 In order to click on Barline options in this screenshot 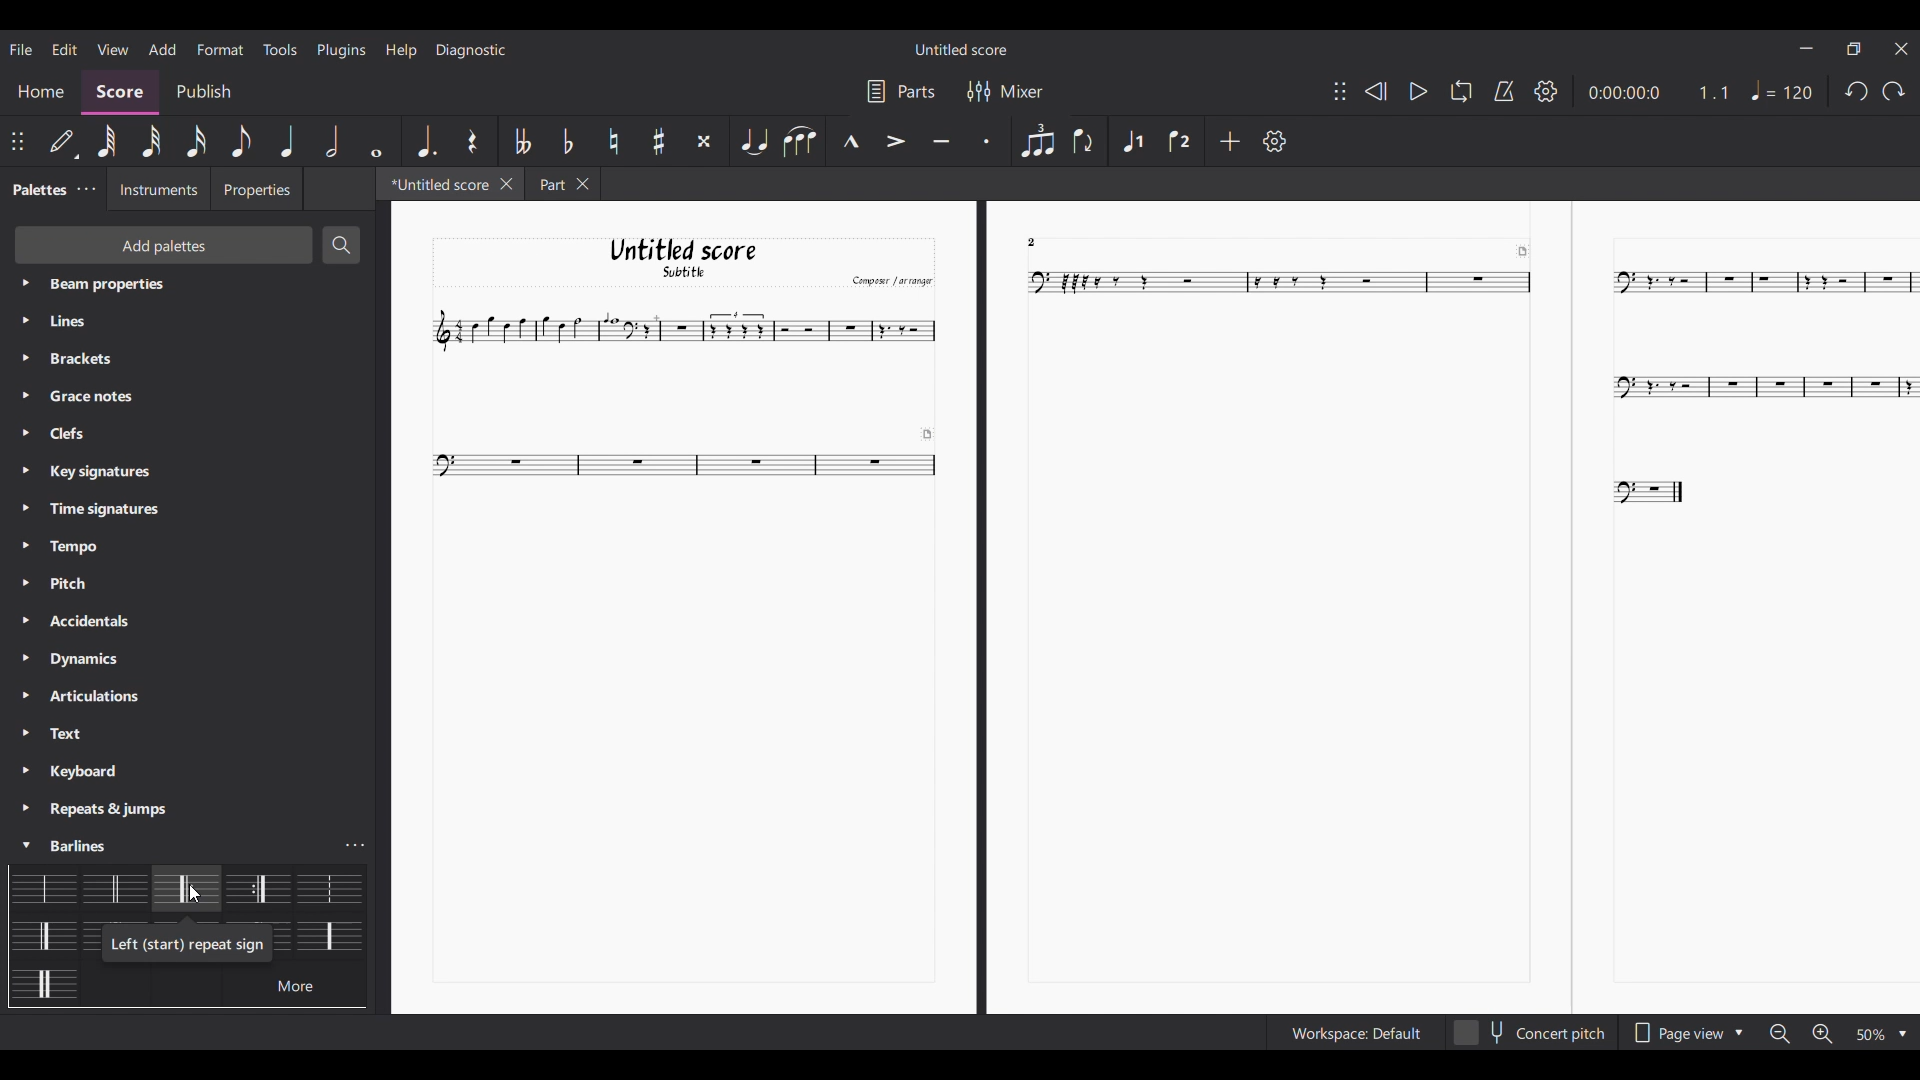, I will do `click(115, 888)`.